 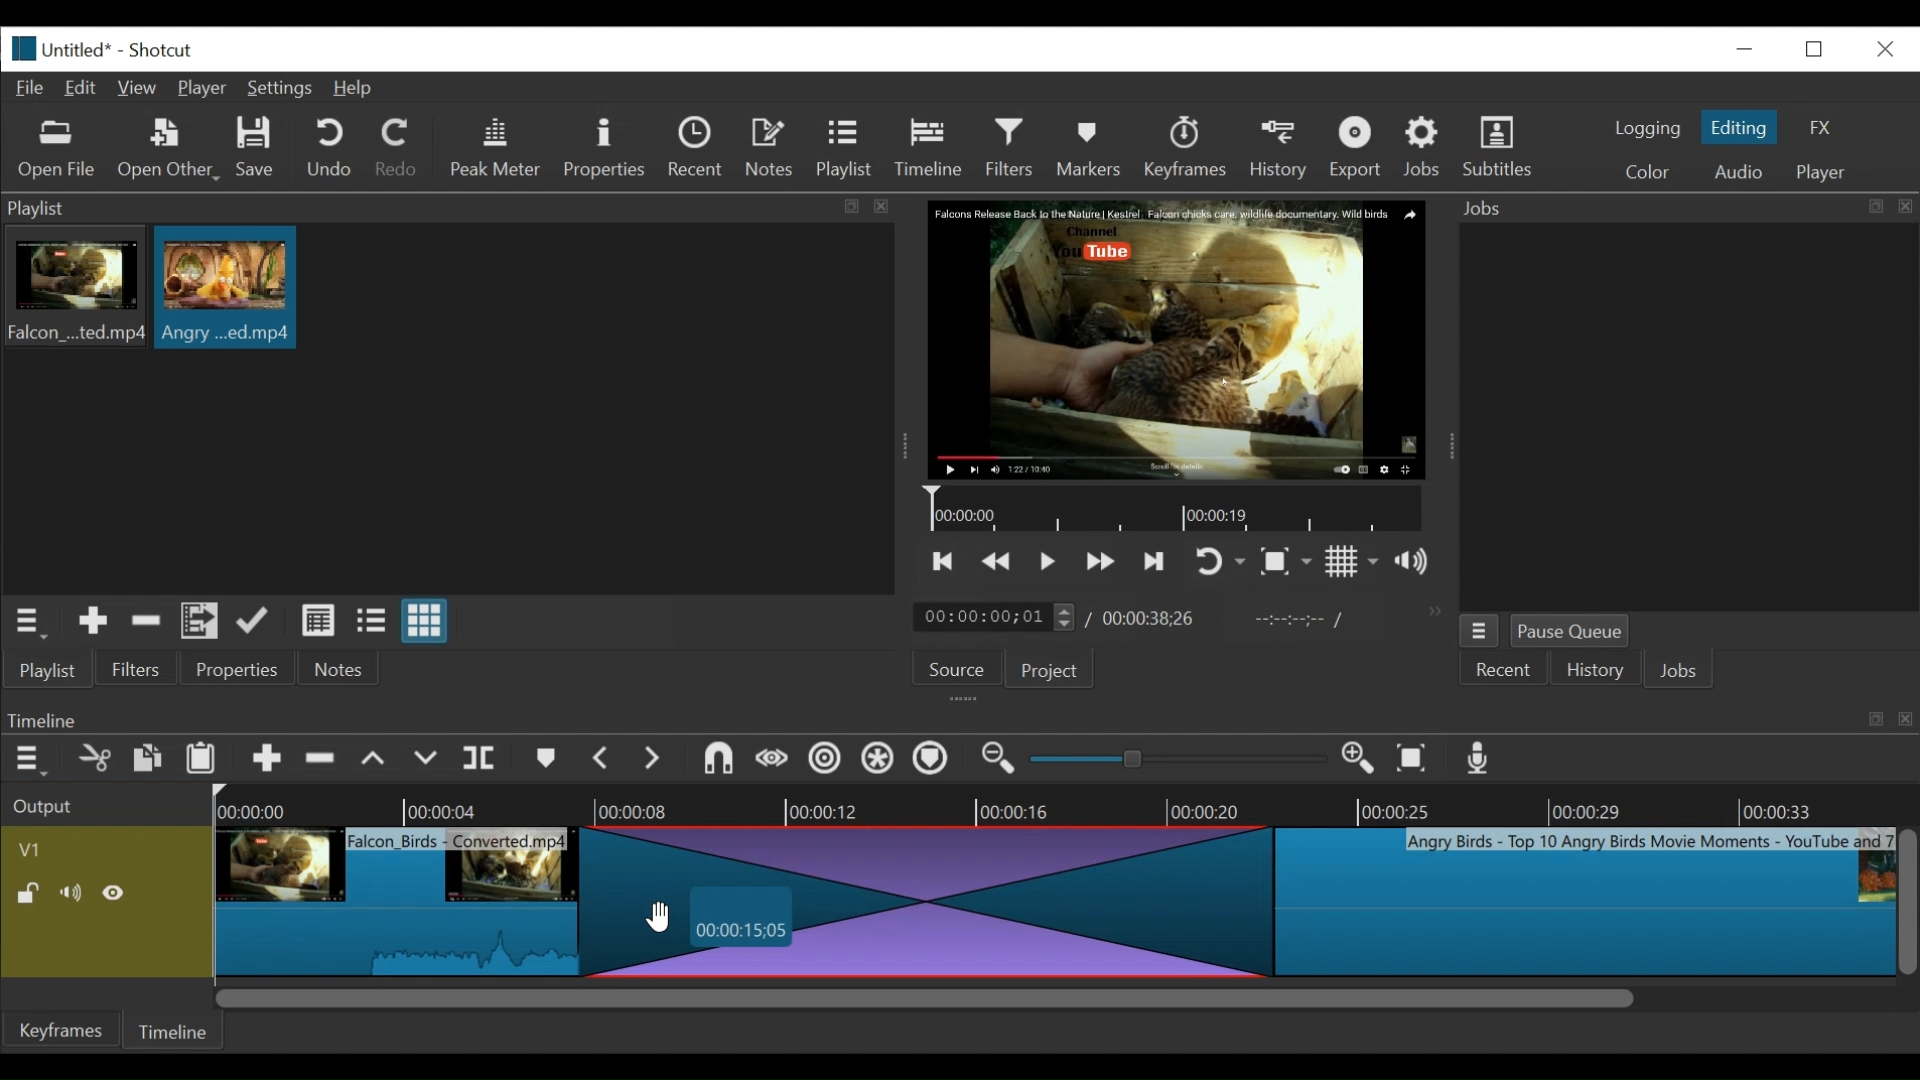 I want to click on Open Other, so click(x=170, y=150).